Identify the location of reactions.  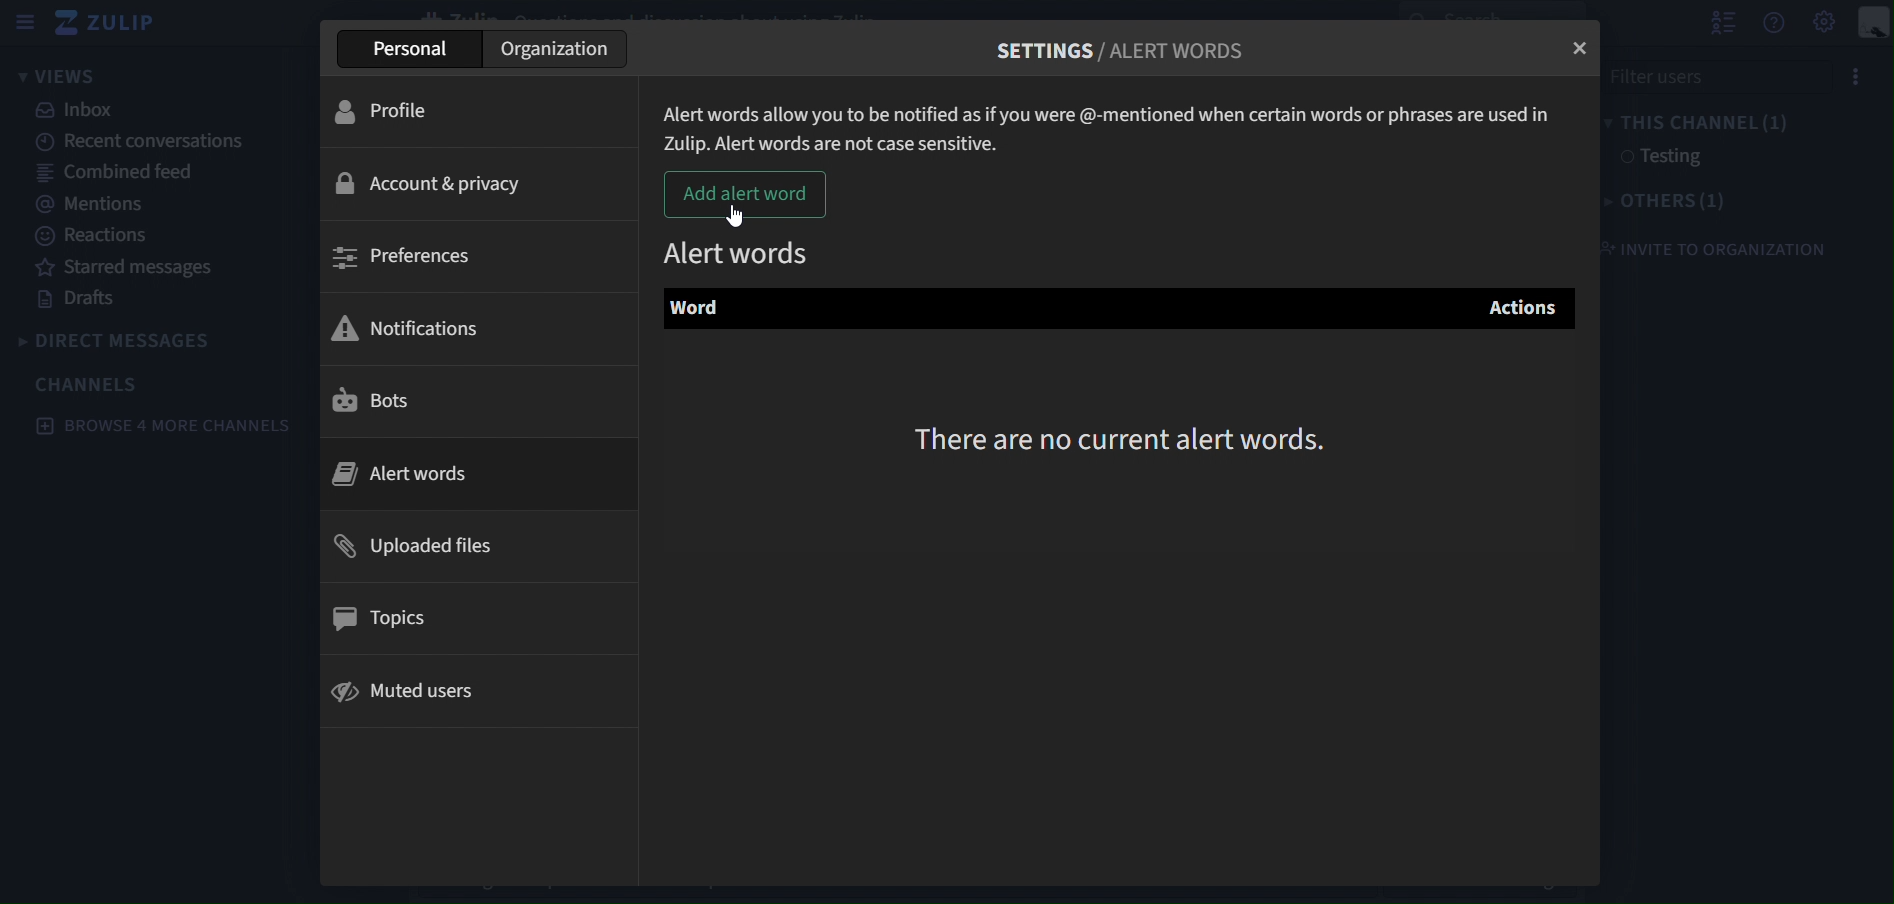
(94, 235).